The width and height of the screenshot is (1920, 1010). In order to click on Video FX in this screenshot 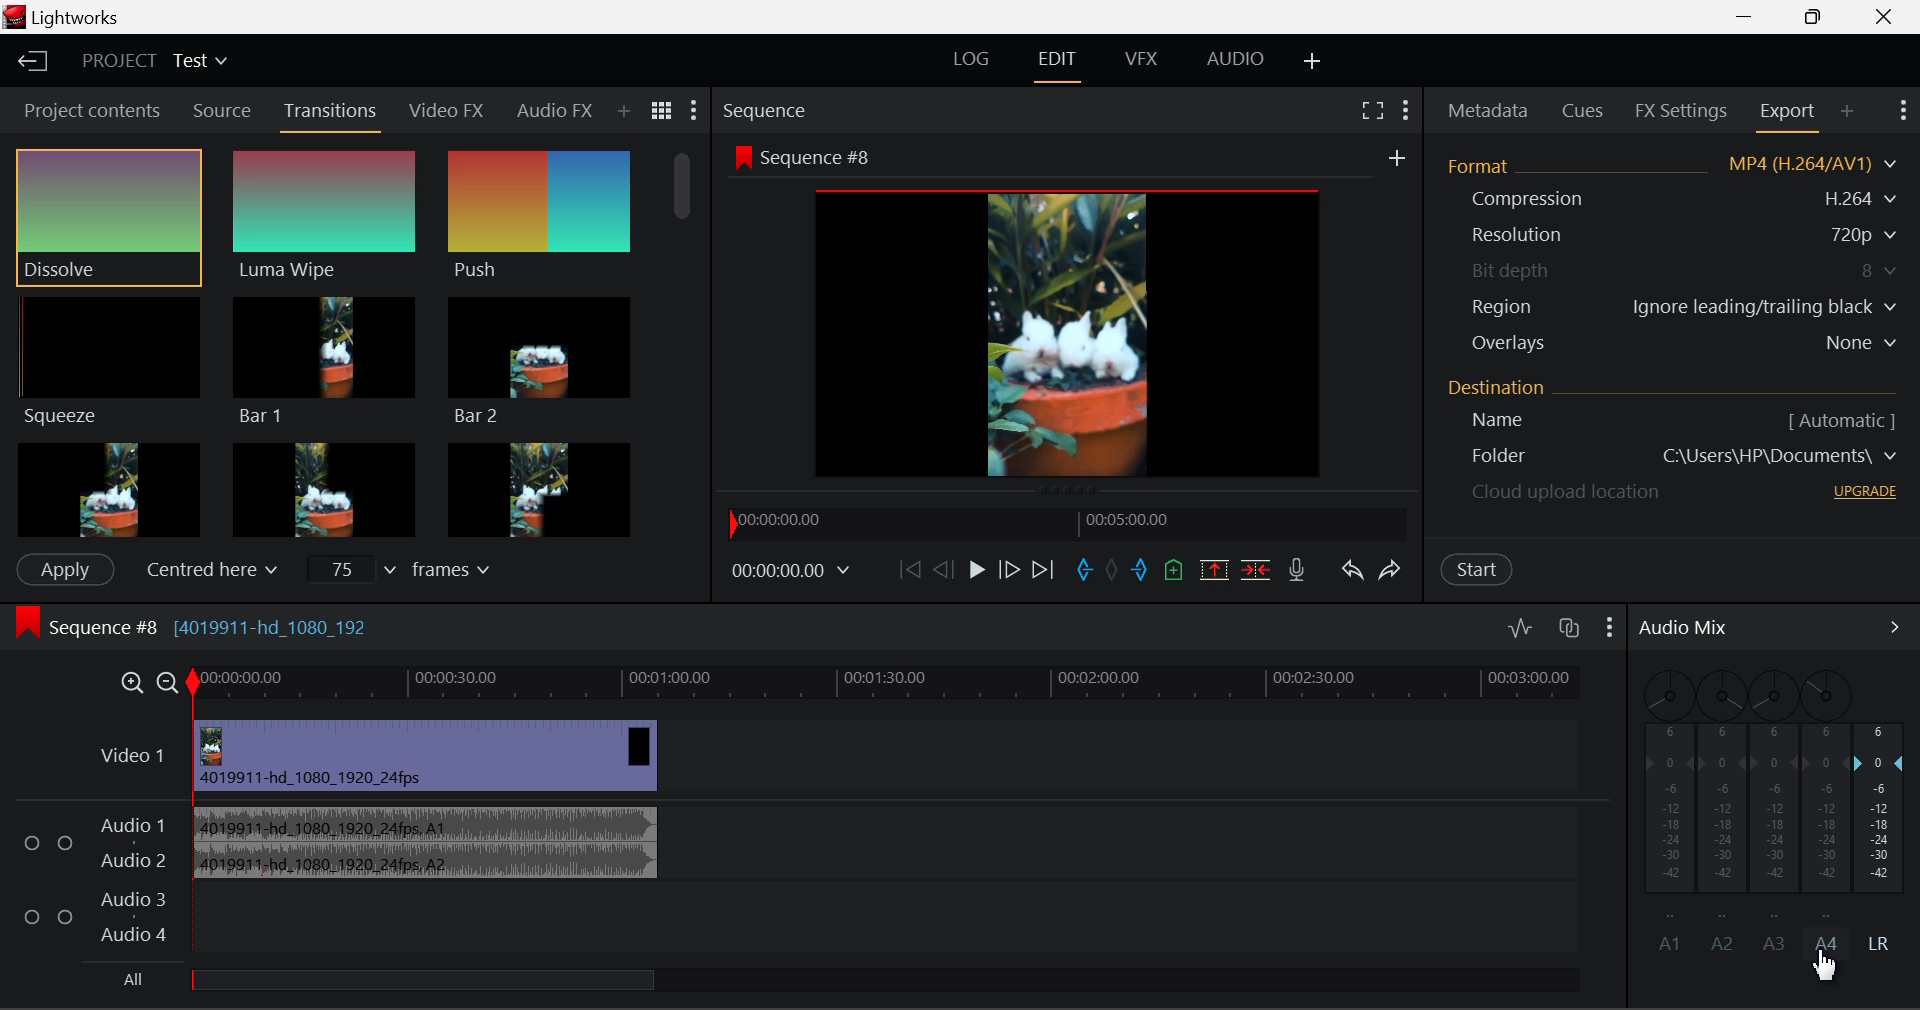, I will do `click(445, 115)`.